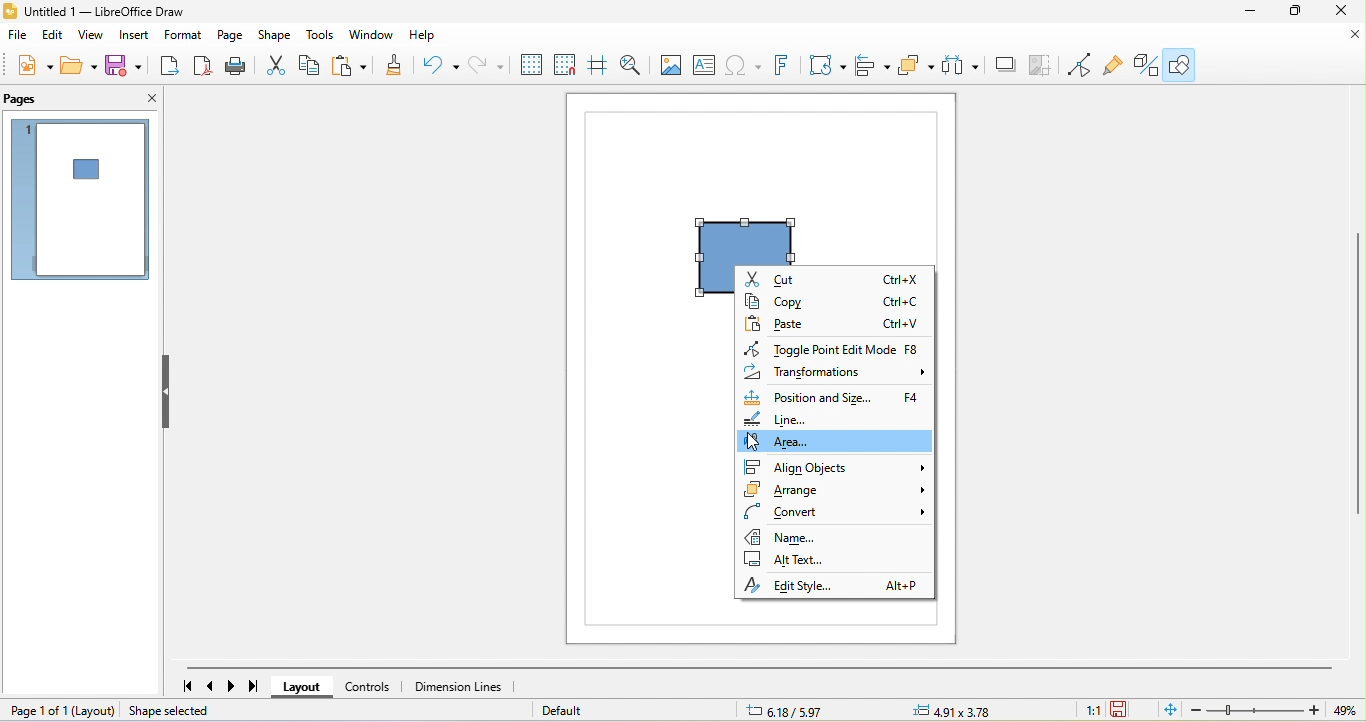  What do you see at coordinates (836, 349) in the screenshot?
I see `toggle point edit mode` at bounding box center [836, 349].